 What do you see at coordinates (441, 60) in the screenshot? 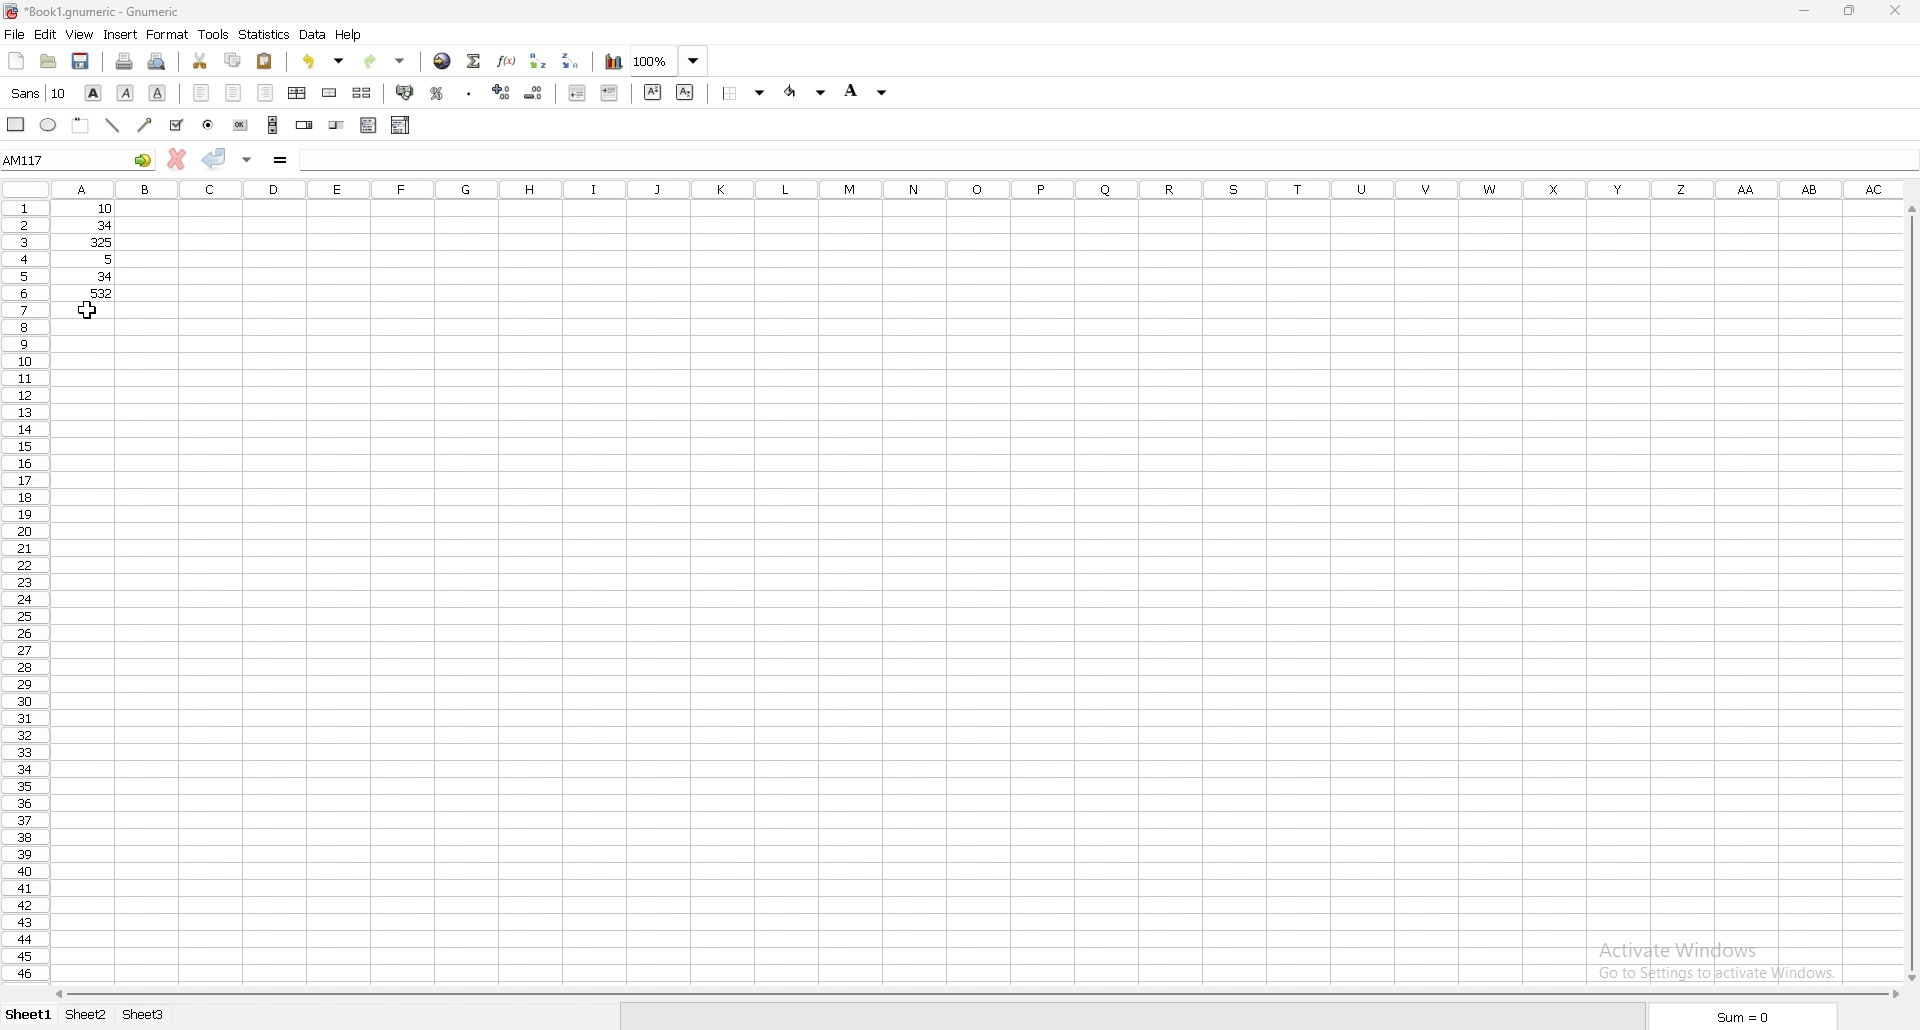
I see `hyperlink` at bounding box center [441, 60].